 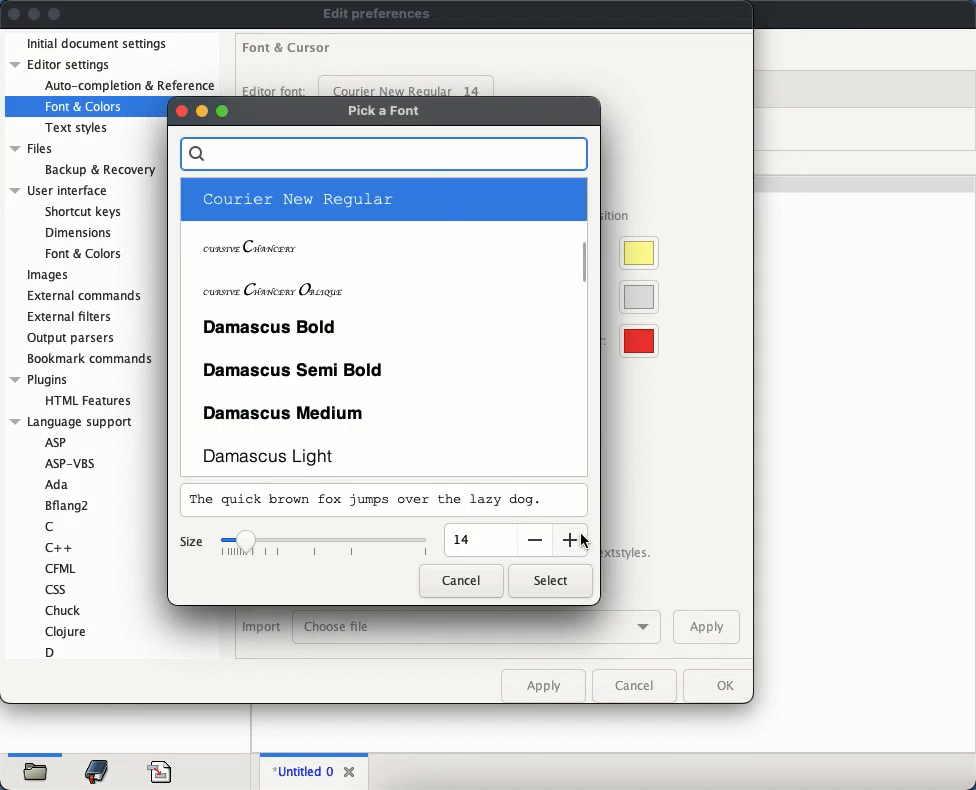 I want to click on choose file , so click(x=477, y=628).